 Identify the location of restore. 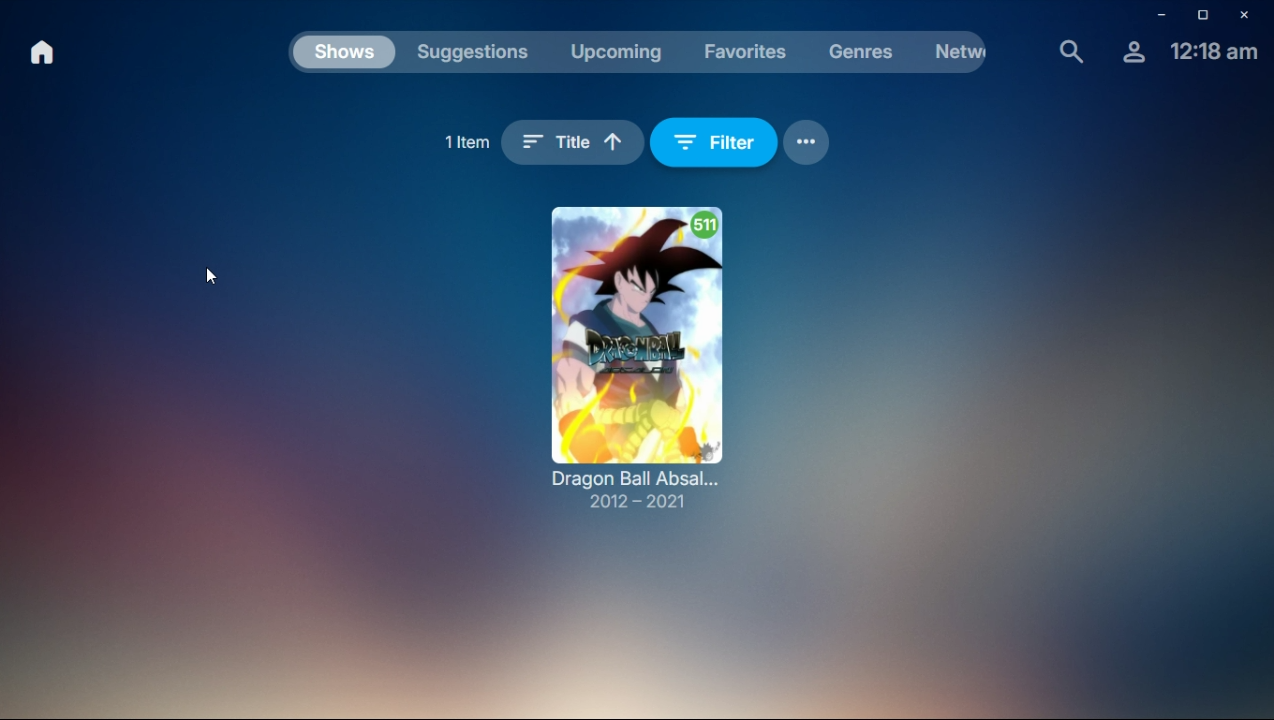
(1204, 17).